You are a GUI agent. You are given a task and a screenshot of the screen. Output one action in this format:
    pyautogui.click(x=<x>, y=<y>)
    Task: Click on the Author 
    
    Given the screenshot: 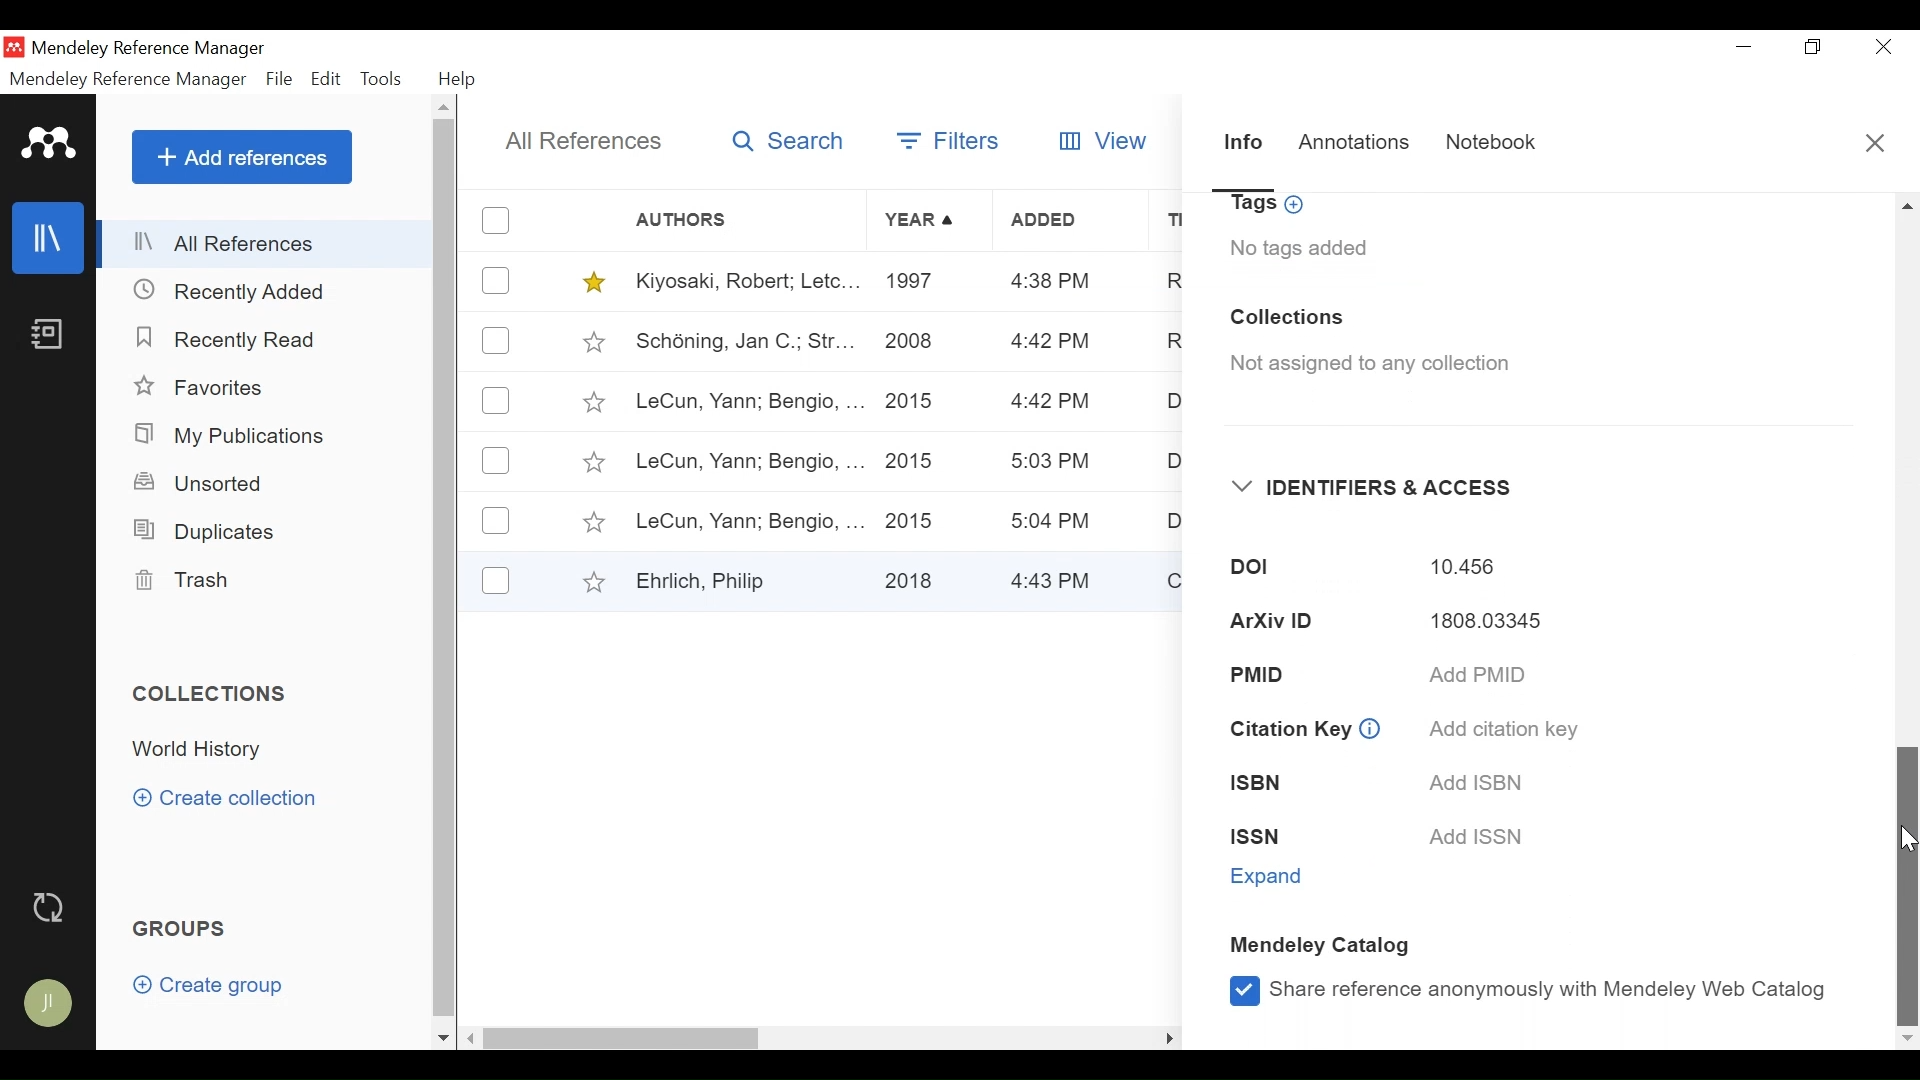 What is the action you would take?
    pyautogui.click(x=748, y=220)
    